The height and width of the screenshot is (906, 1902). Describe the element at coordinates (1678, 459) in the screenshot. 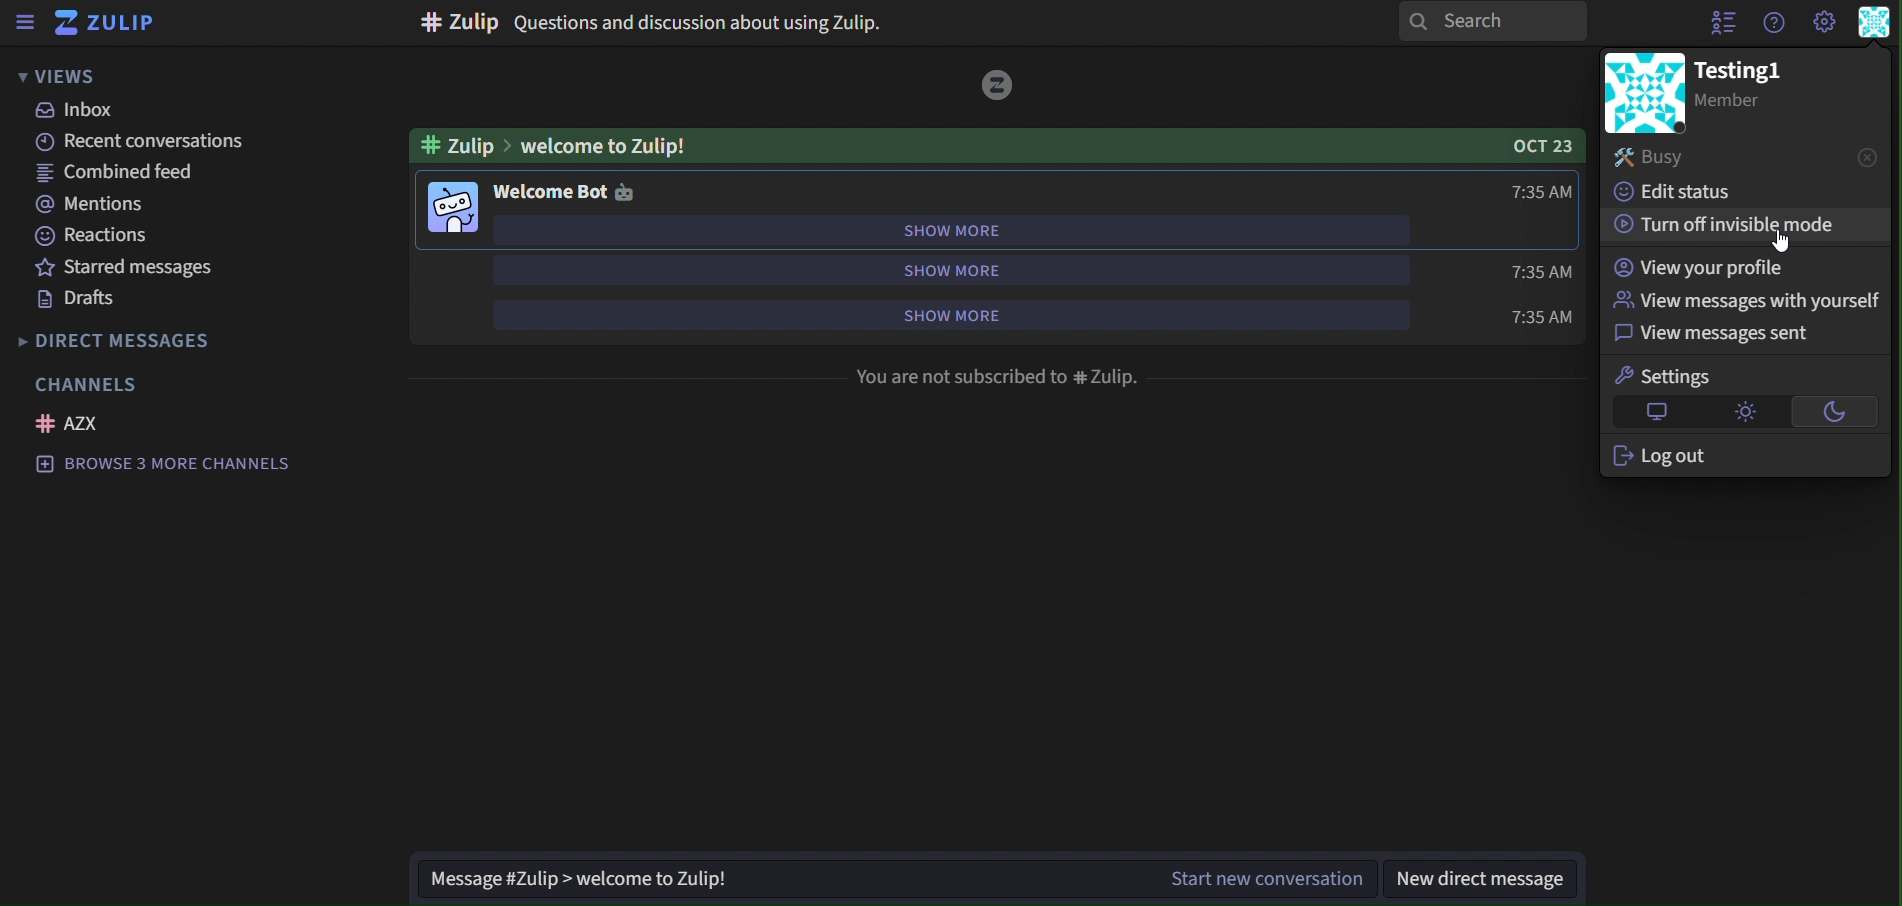

I see `log out` at that location.